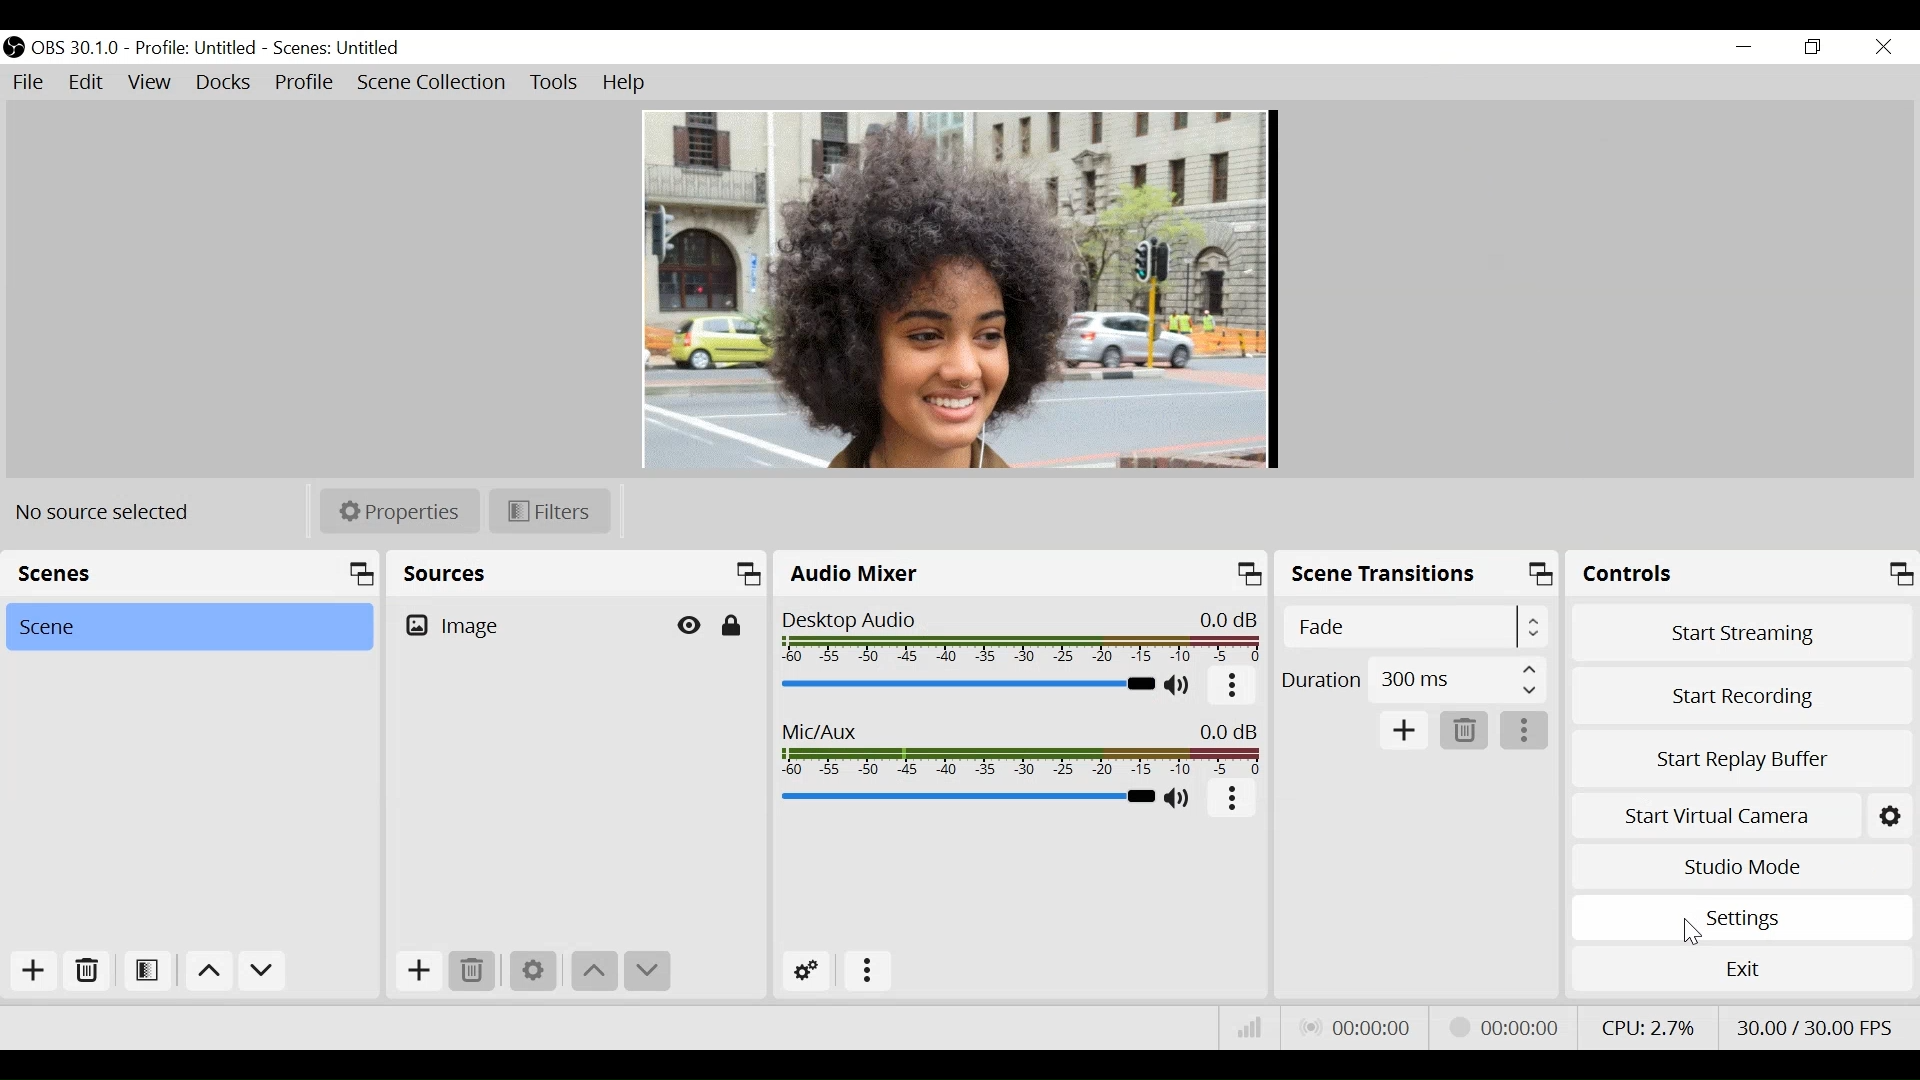 This screenshot has width=1920, height=1080. I want to click on Move Up, so click(205, 973).